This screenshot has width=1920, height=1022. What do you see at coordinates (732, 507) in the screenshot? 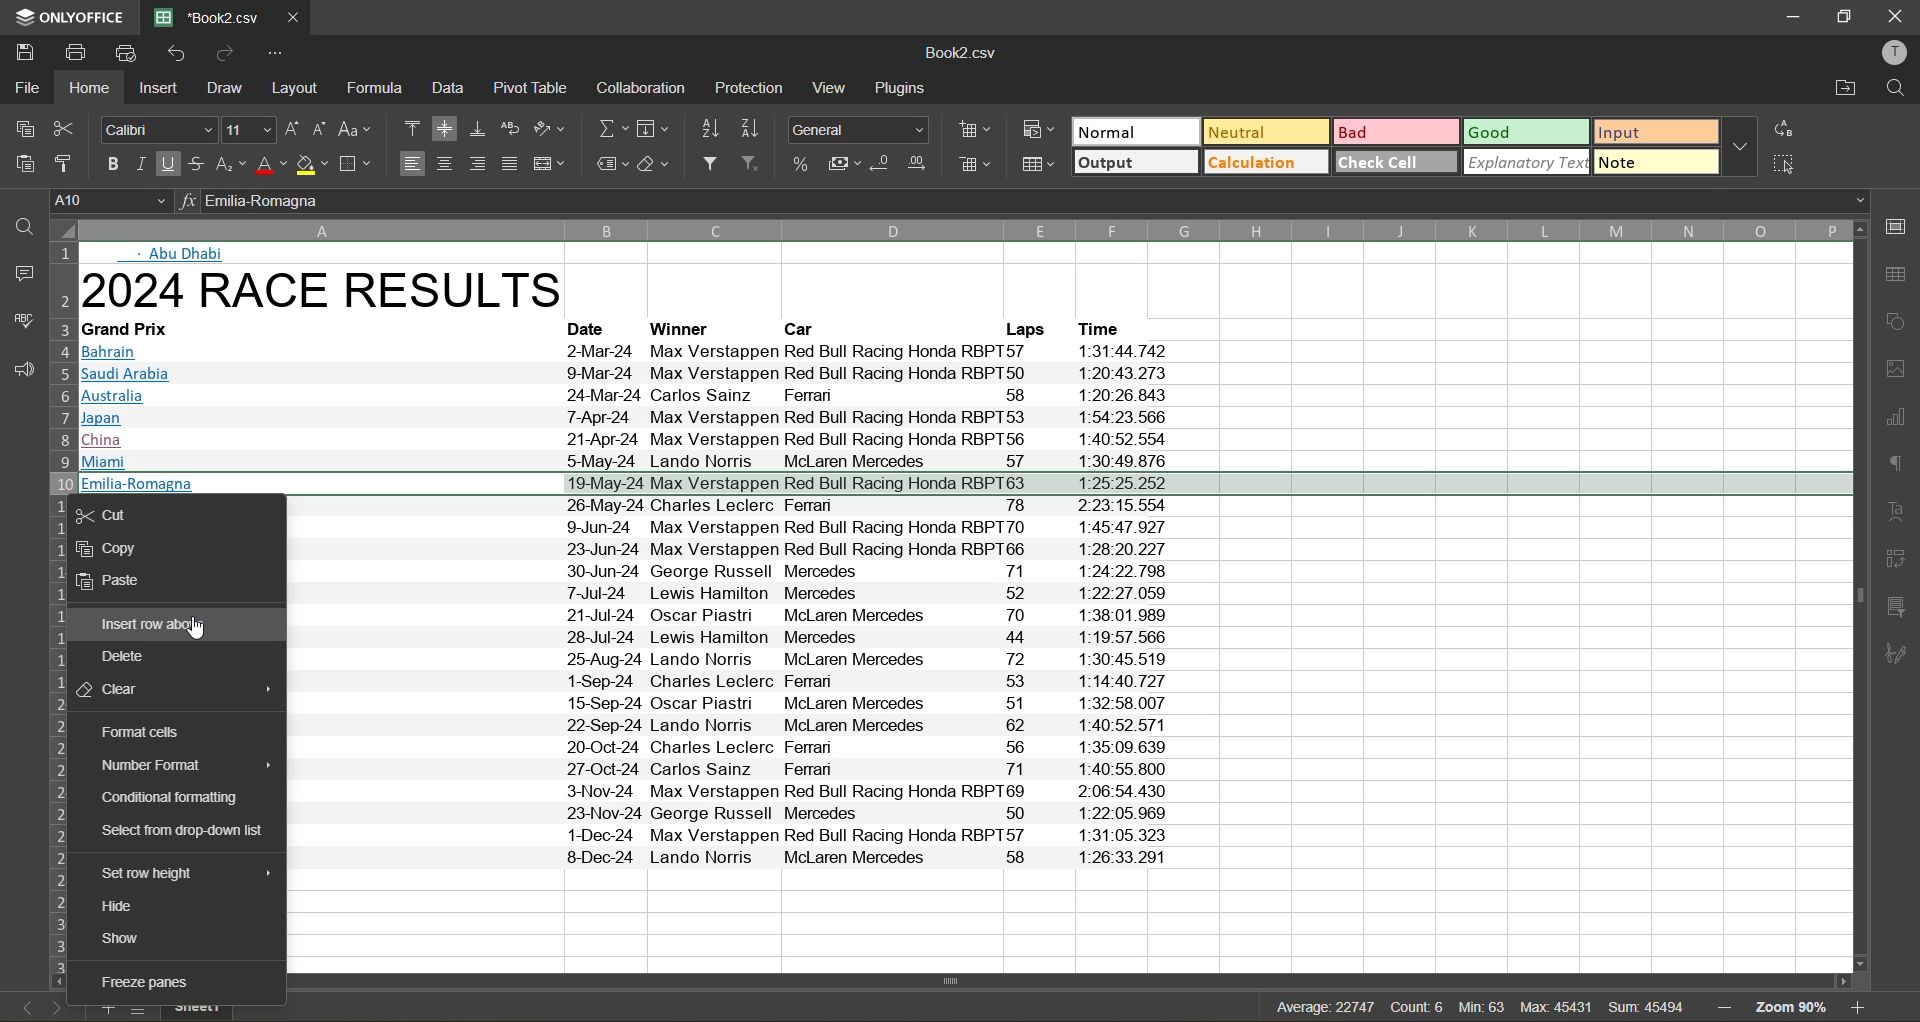
I see `Monaco 26-May-24 Charles Leclerc Ferman 78 2:23:15.554` at bounding box center [732, 507].